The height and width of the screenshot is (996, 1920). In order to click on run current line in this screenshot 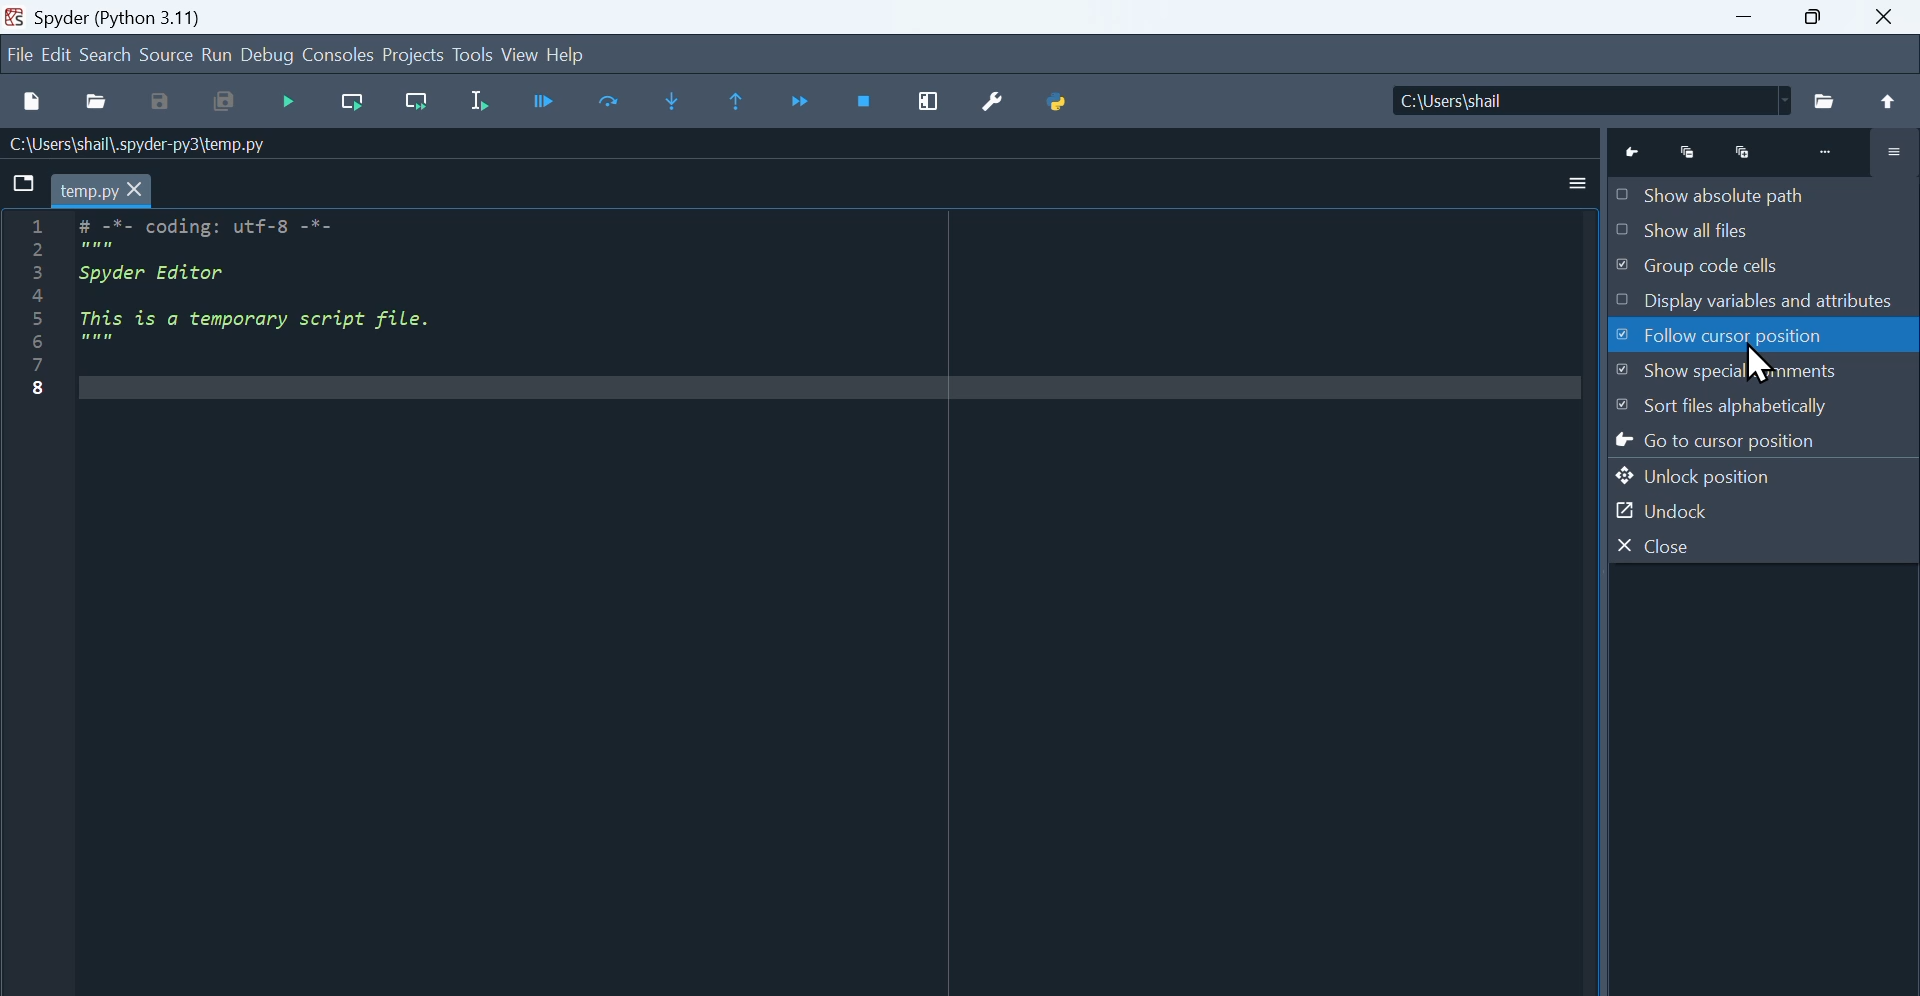, I will do `click(352, 106)`.